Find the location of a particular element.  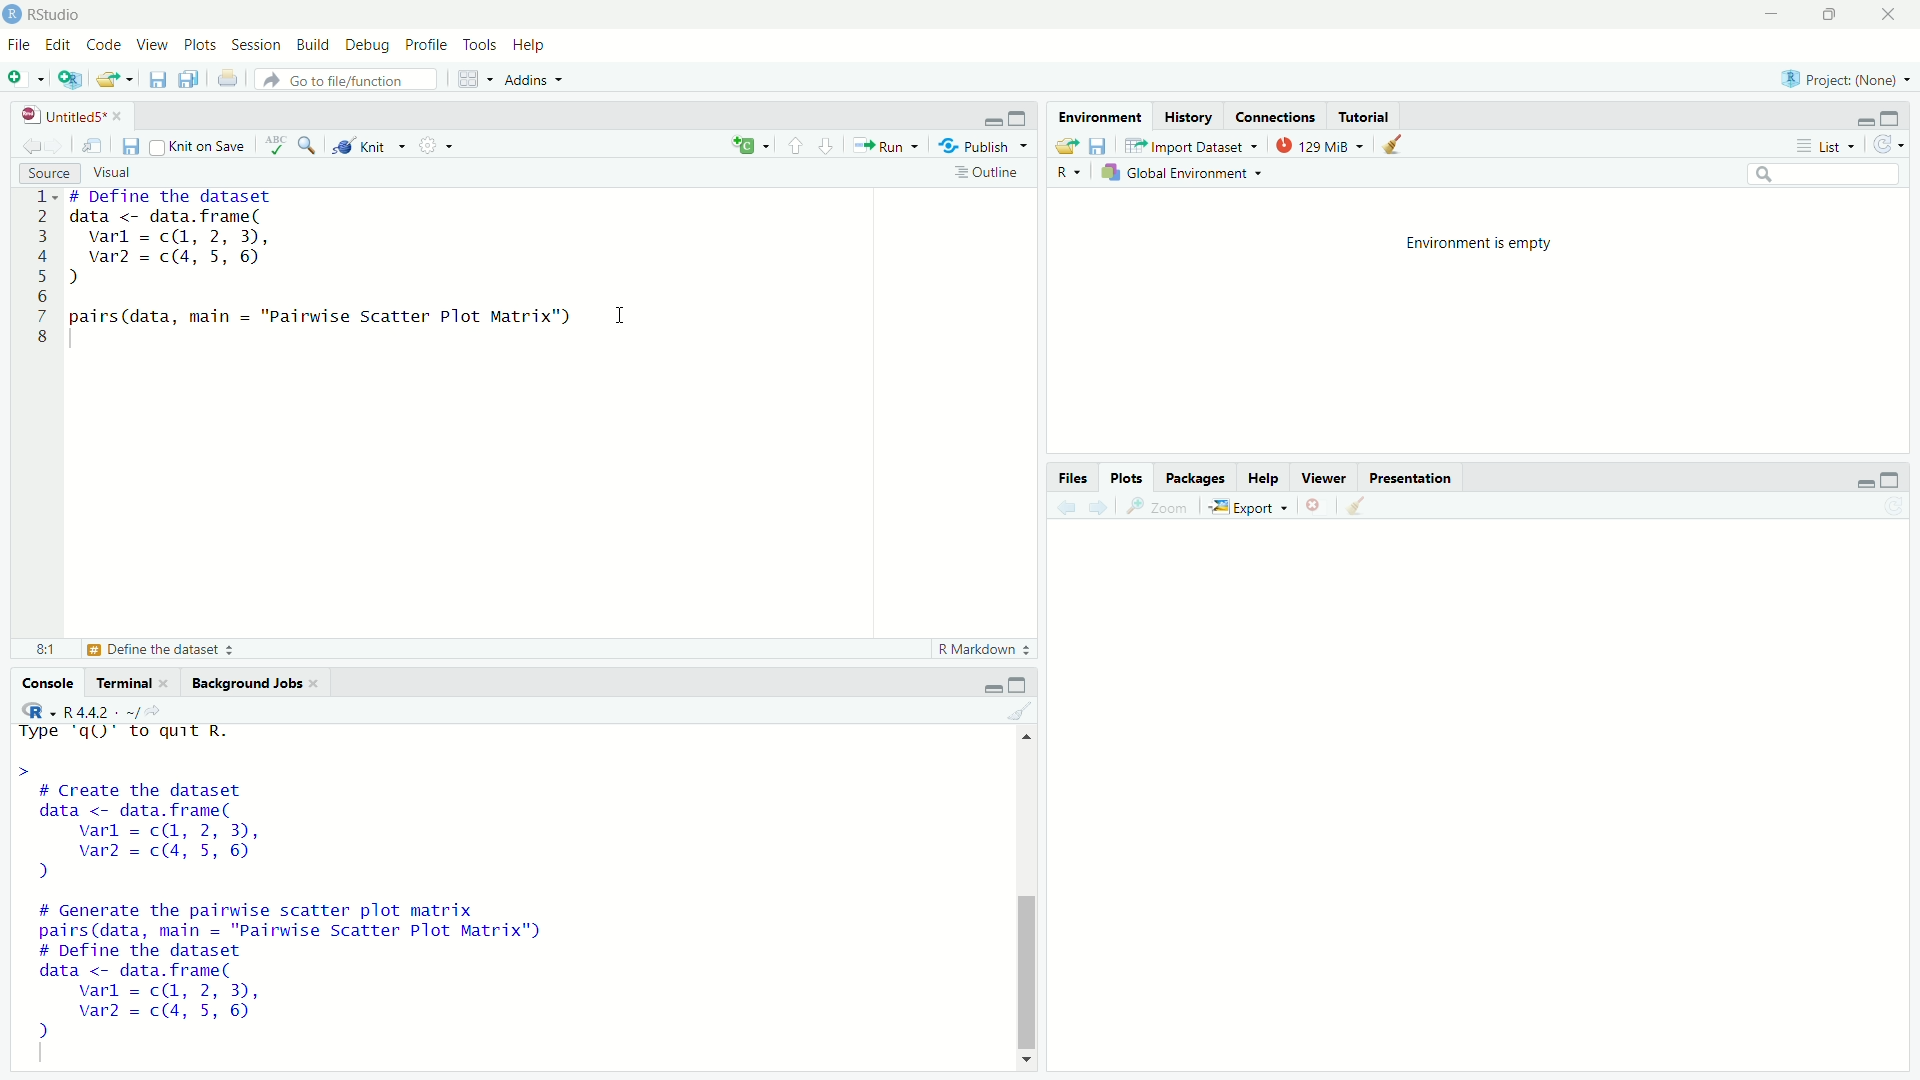

Packages is located at coordinates (1197, 478).